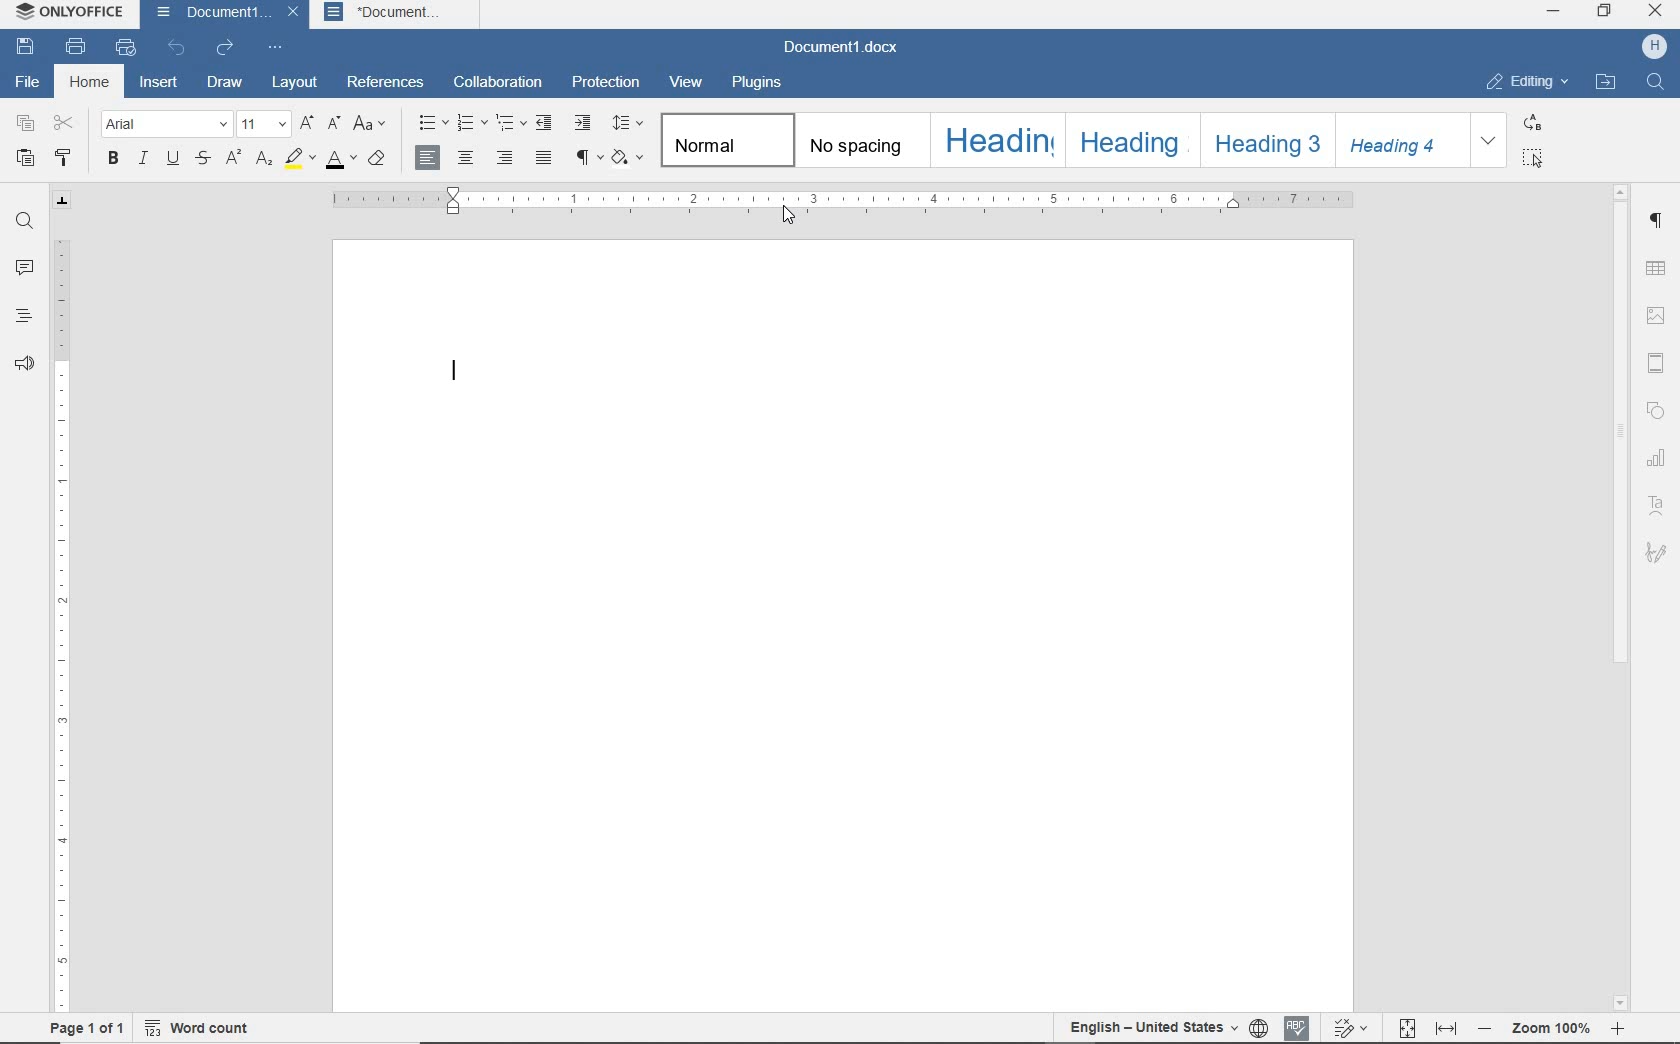 This screenshot has width=1680, height=1044. Describe the element at coordinates (74, 46) in the screenshot. I see `PRINT` at that location.